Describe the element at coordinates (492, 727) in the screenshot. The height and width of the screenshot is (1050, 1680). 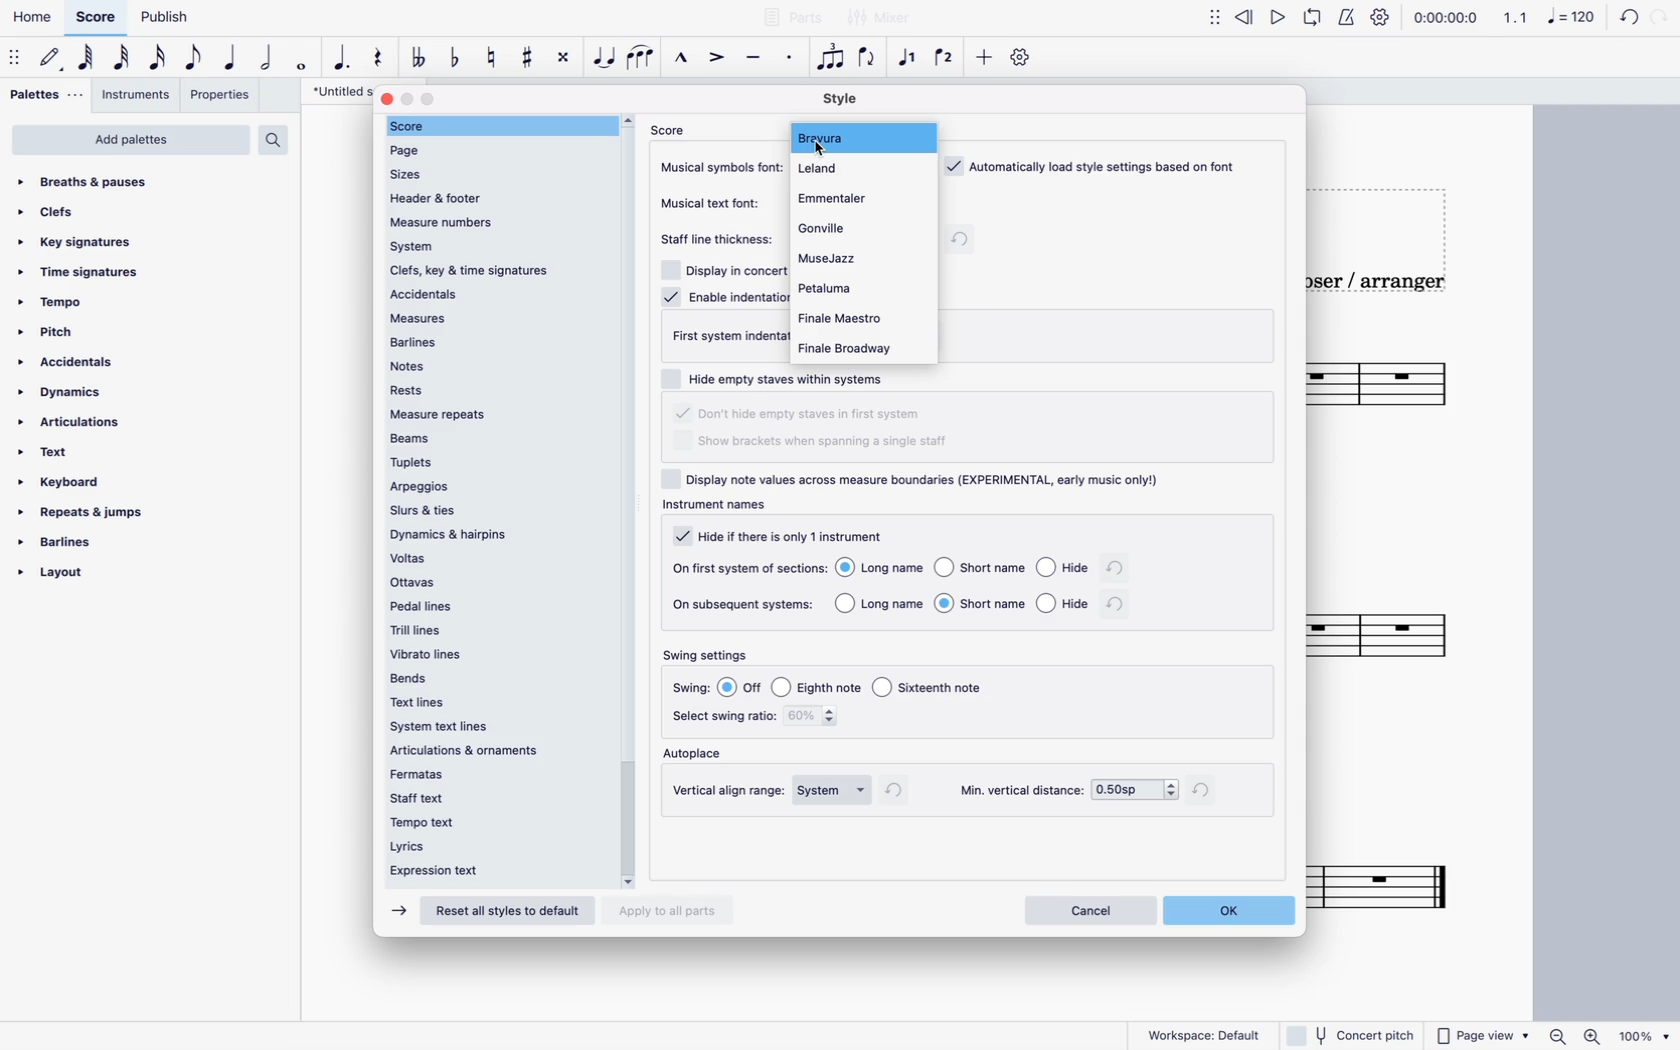
I see `system text lines` at that location.